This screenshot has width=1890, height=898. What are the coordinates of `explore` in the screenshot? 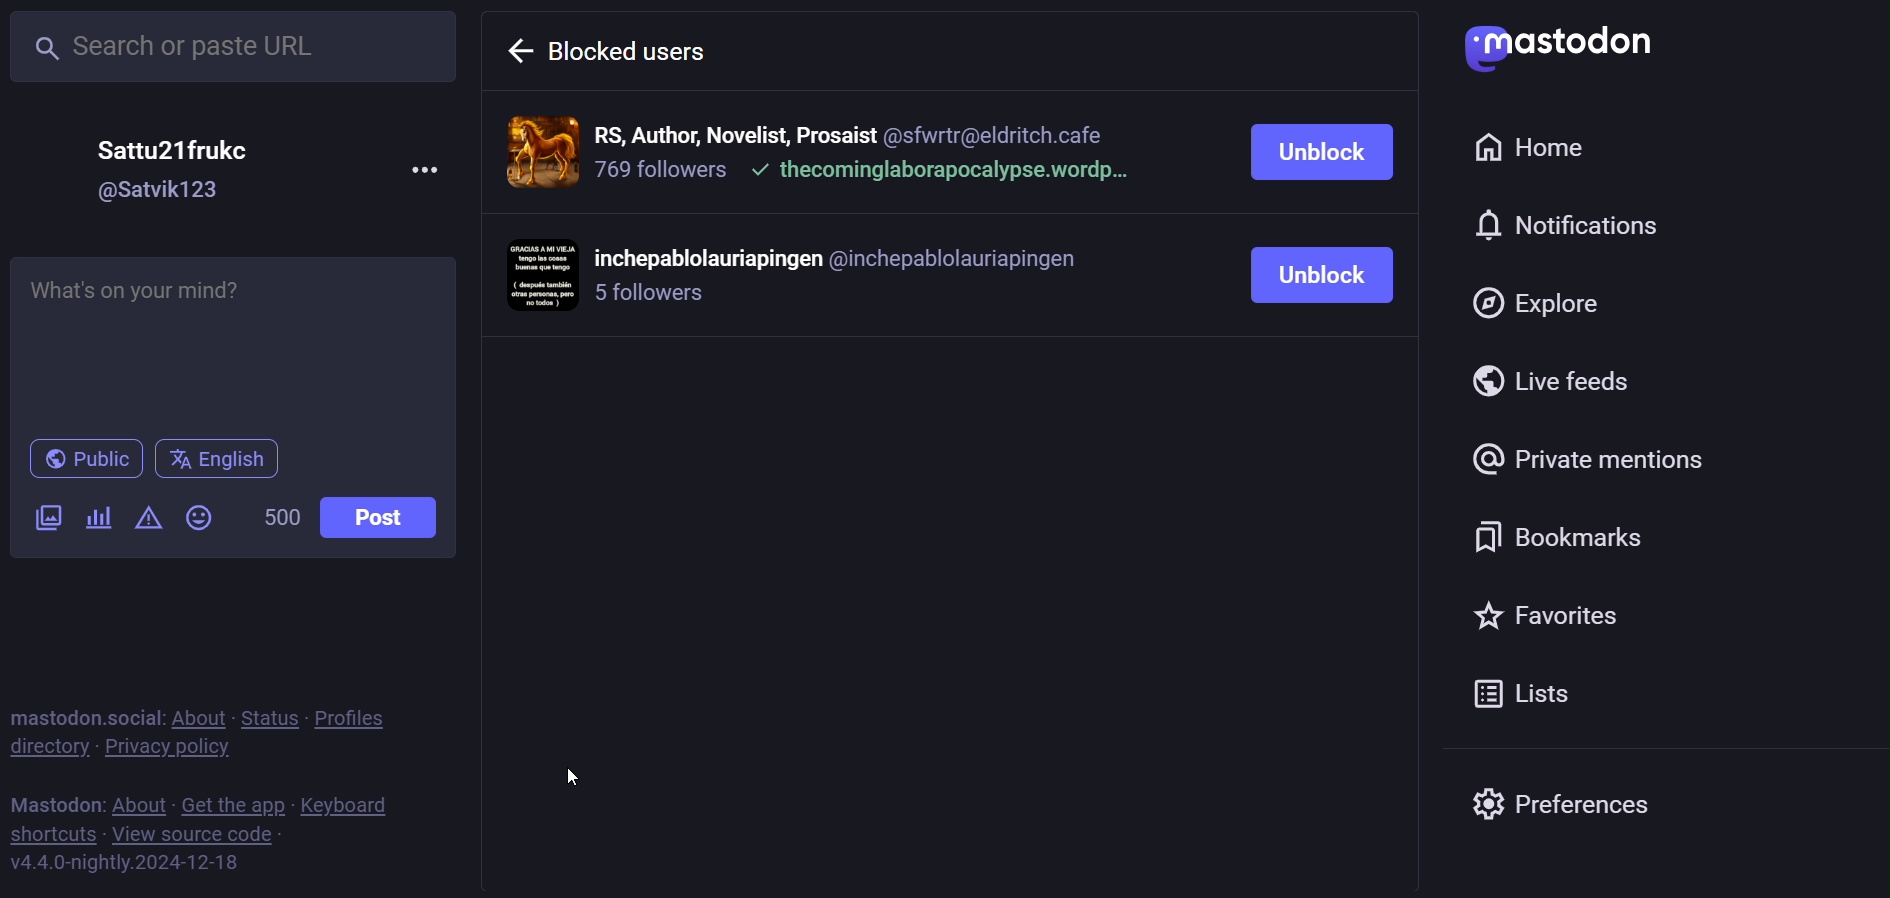 It's located at (1567, 306).